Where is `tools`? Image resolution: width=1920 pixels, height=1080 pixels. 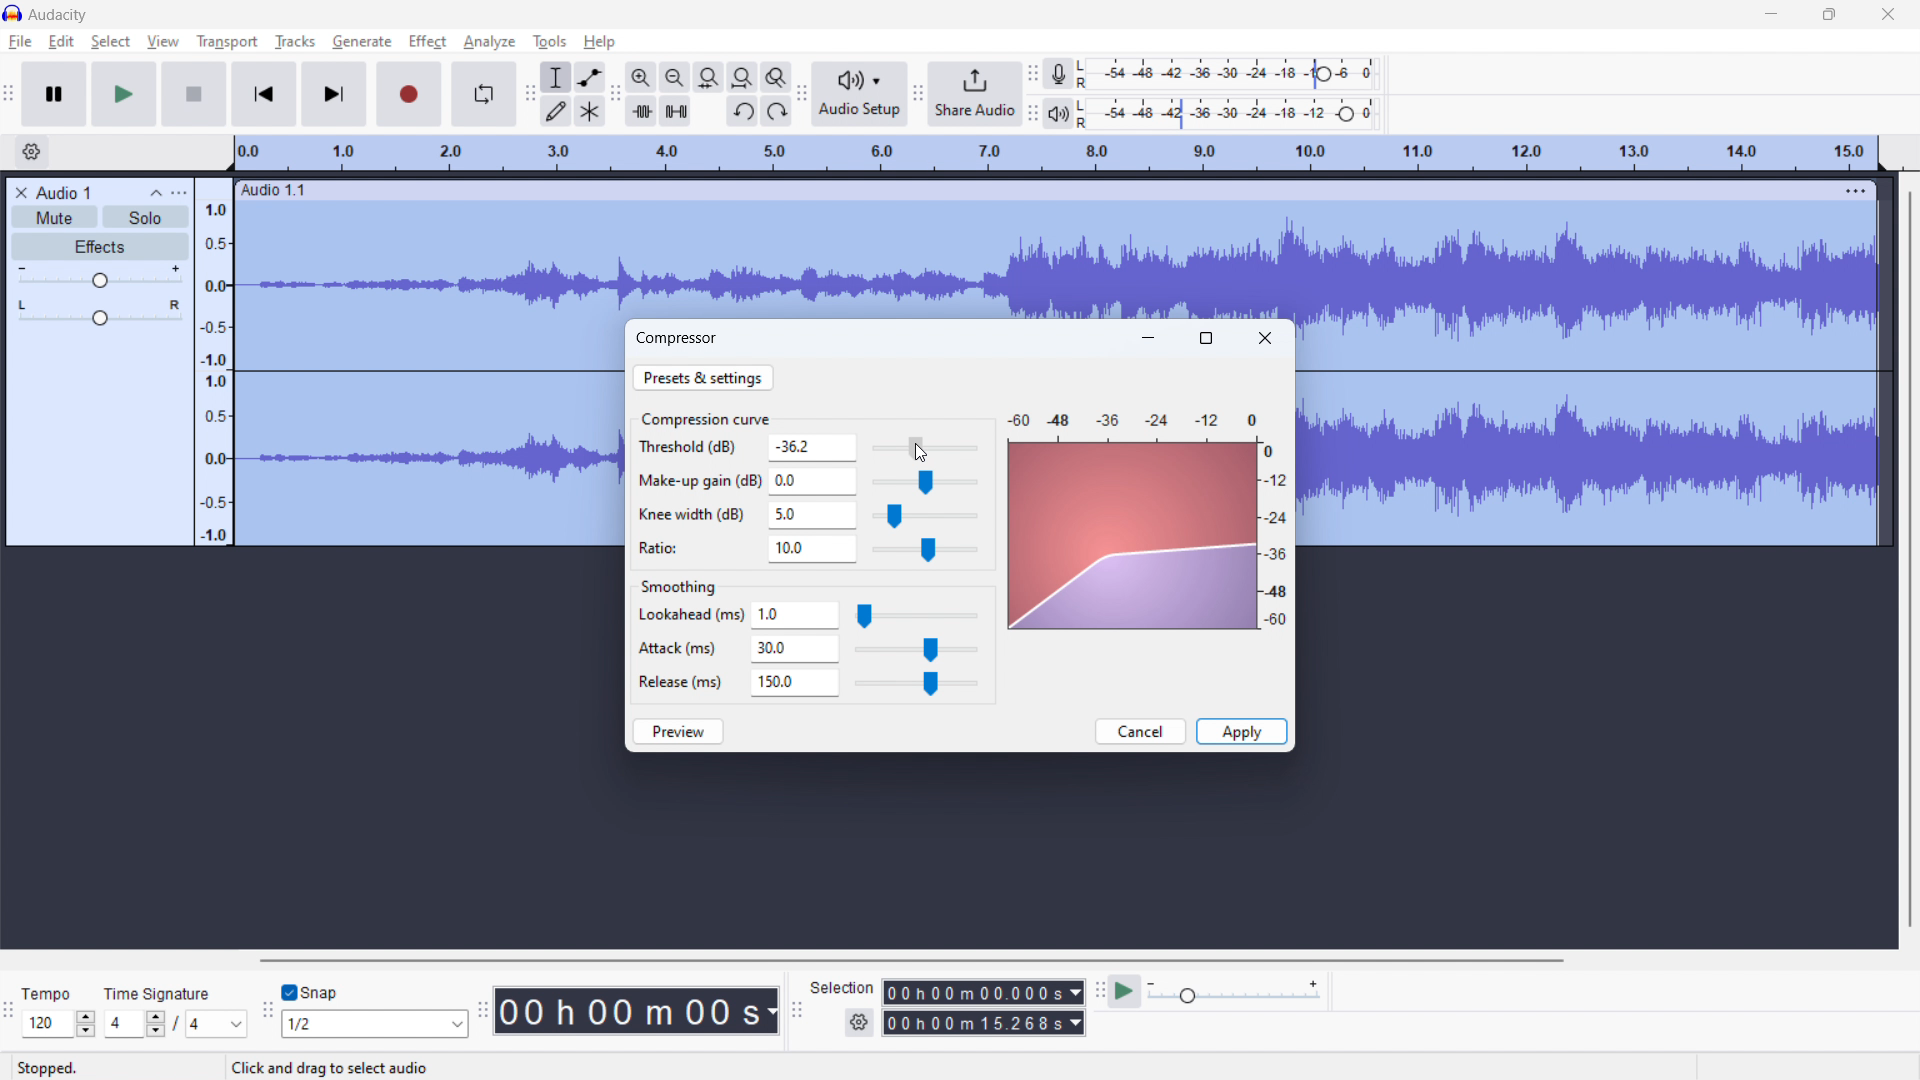 tools is located at coordinates (550, 42).